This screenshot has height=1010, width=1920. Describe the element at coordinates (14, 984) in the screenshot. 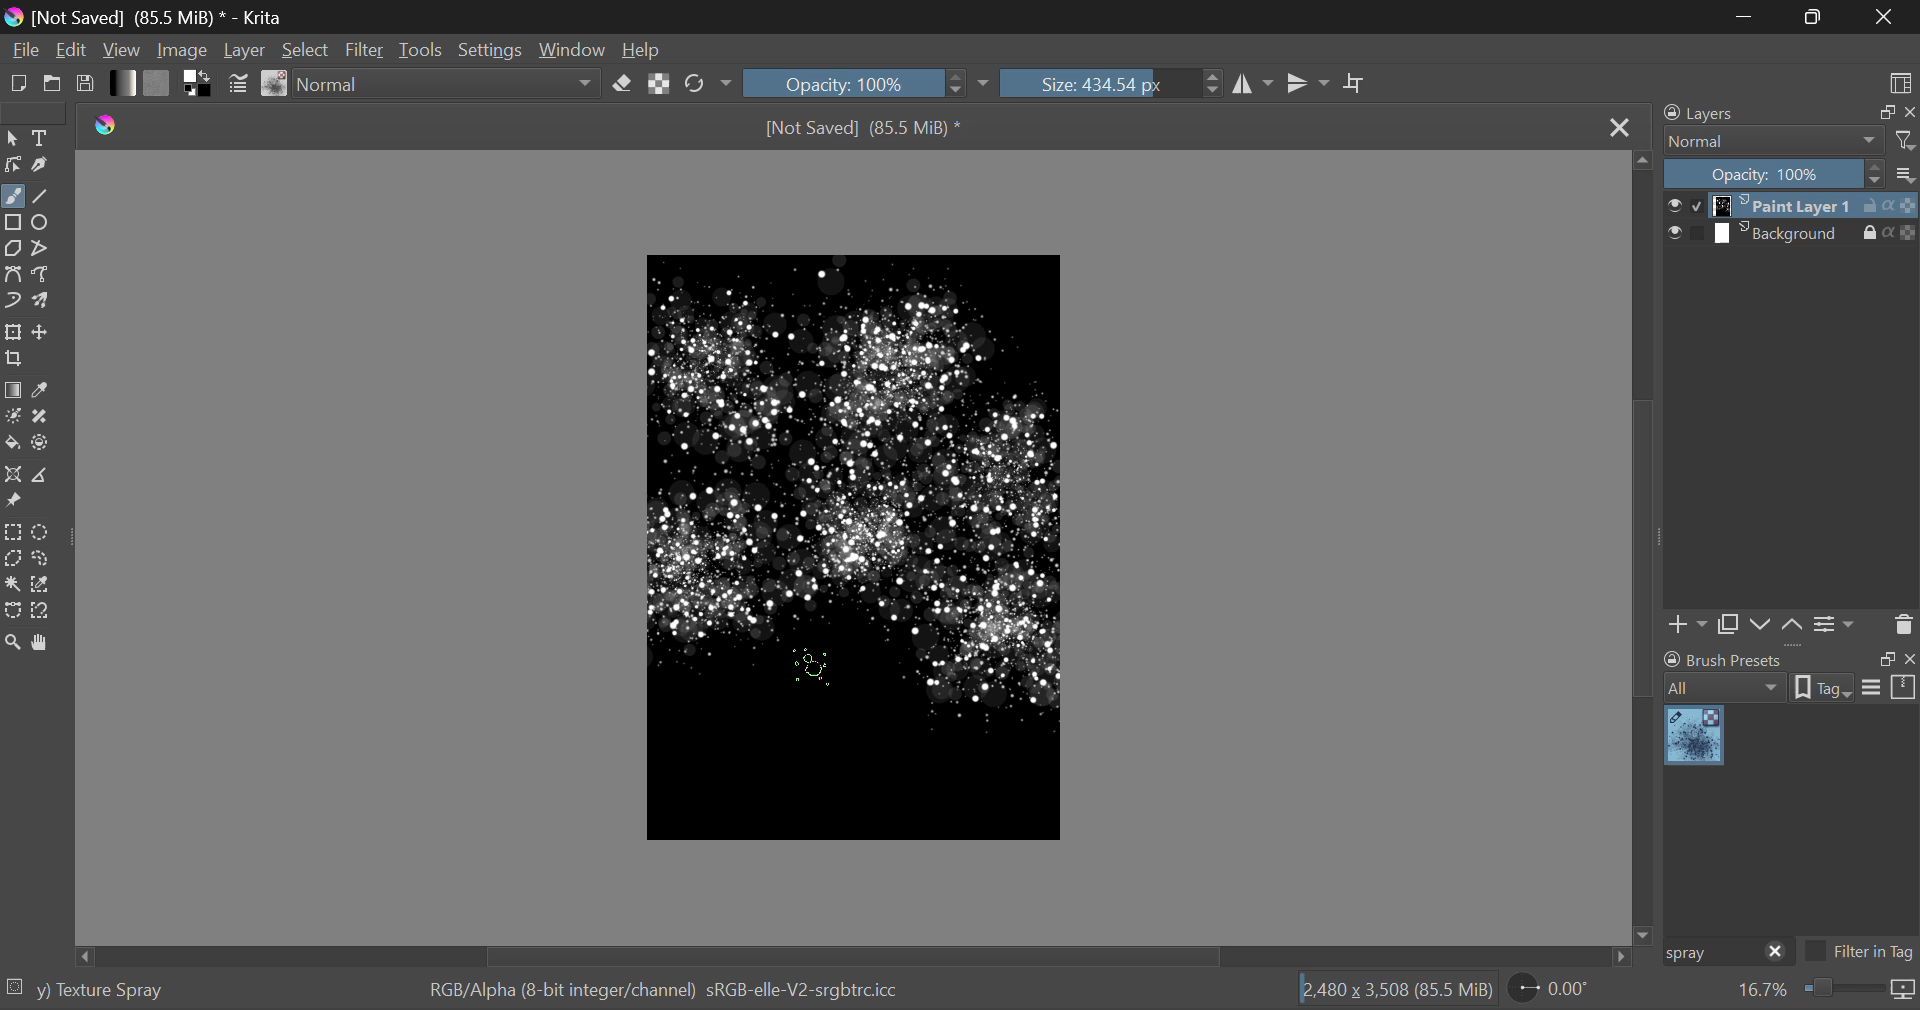

I see `selection` at that location.